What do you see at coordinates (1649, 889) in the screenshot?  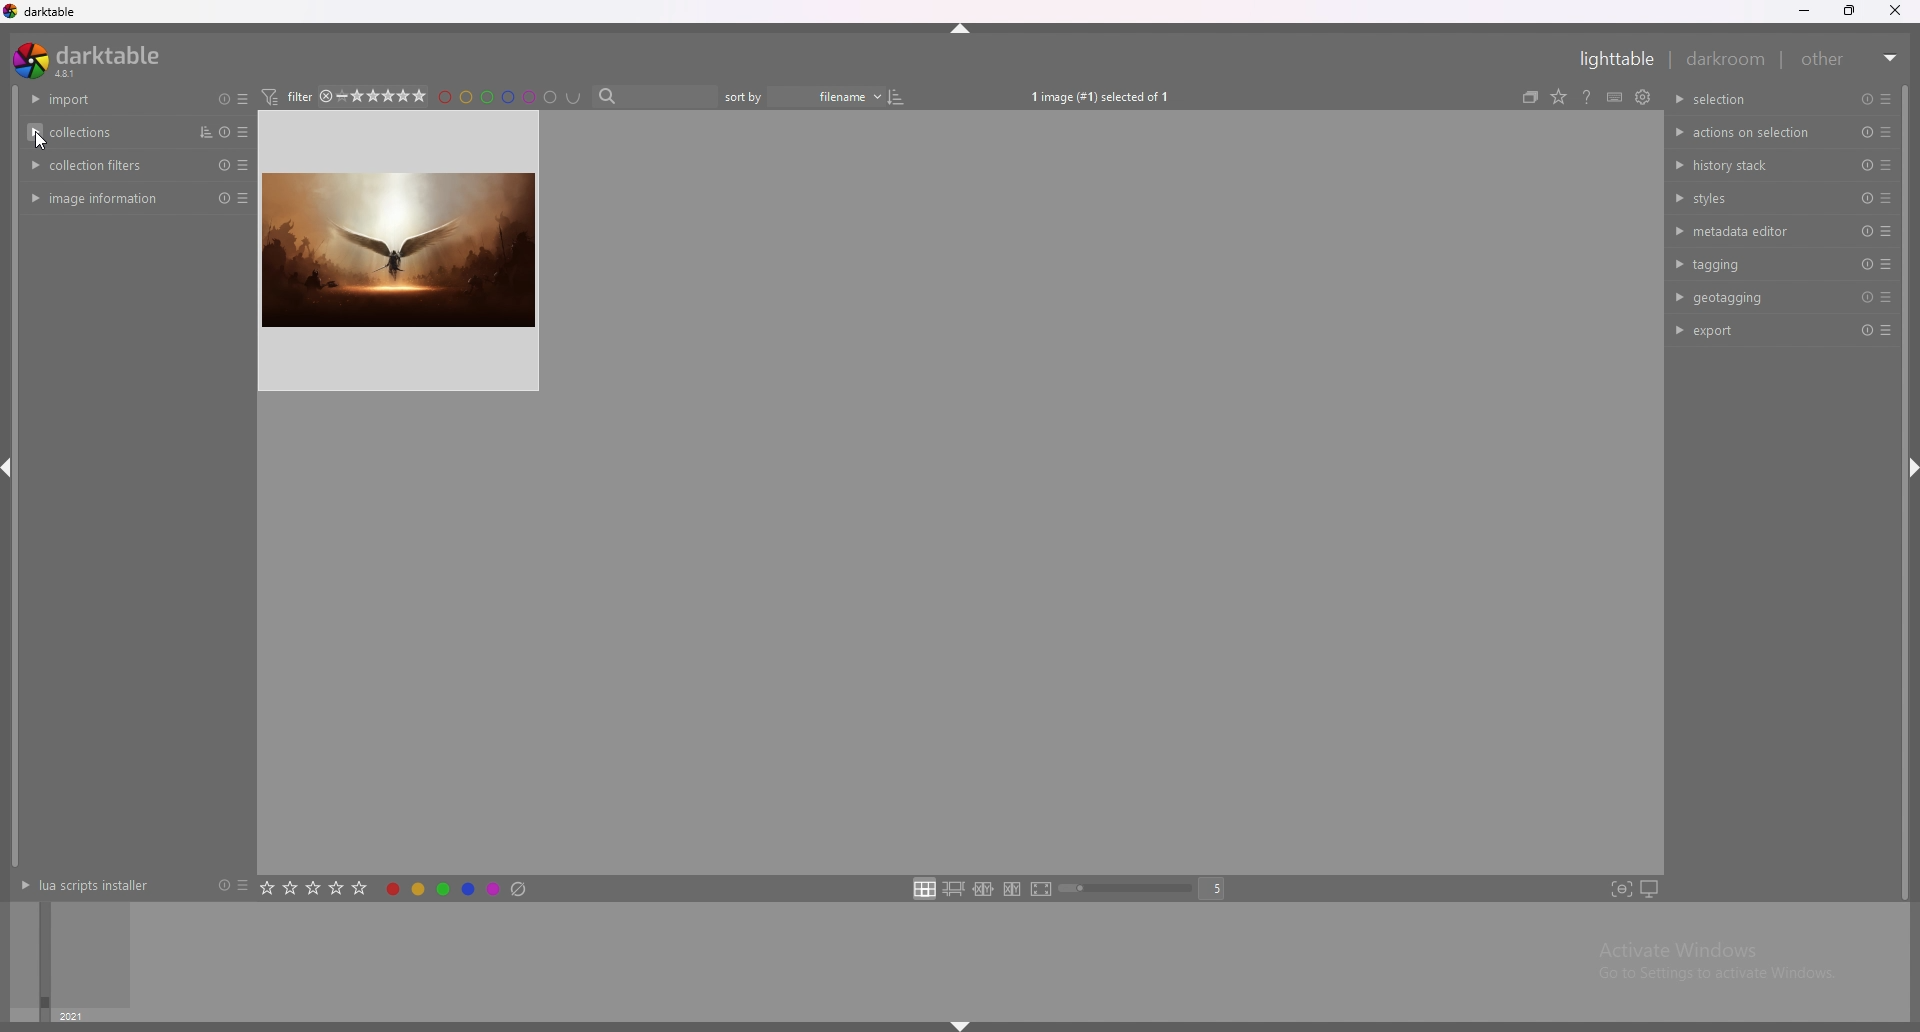 I see `set display profile` at bounding box center [1649, 889].